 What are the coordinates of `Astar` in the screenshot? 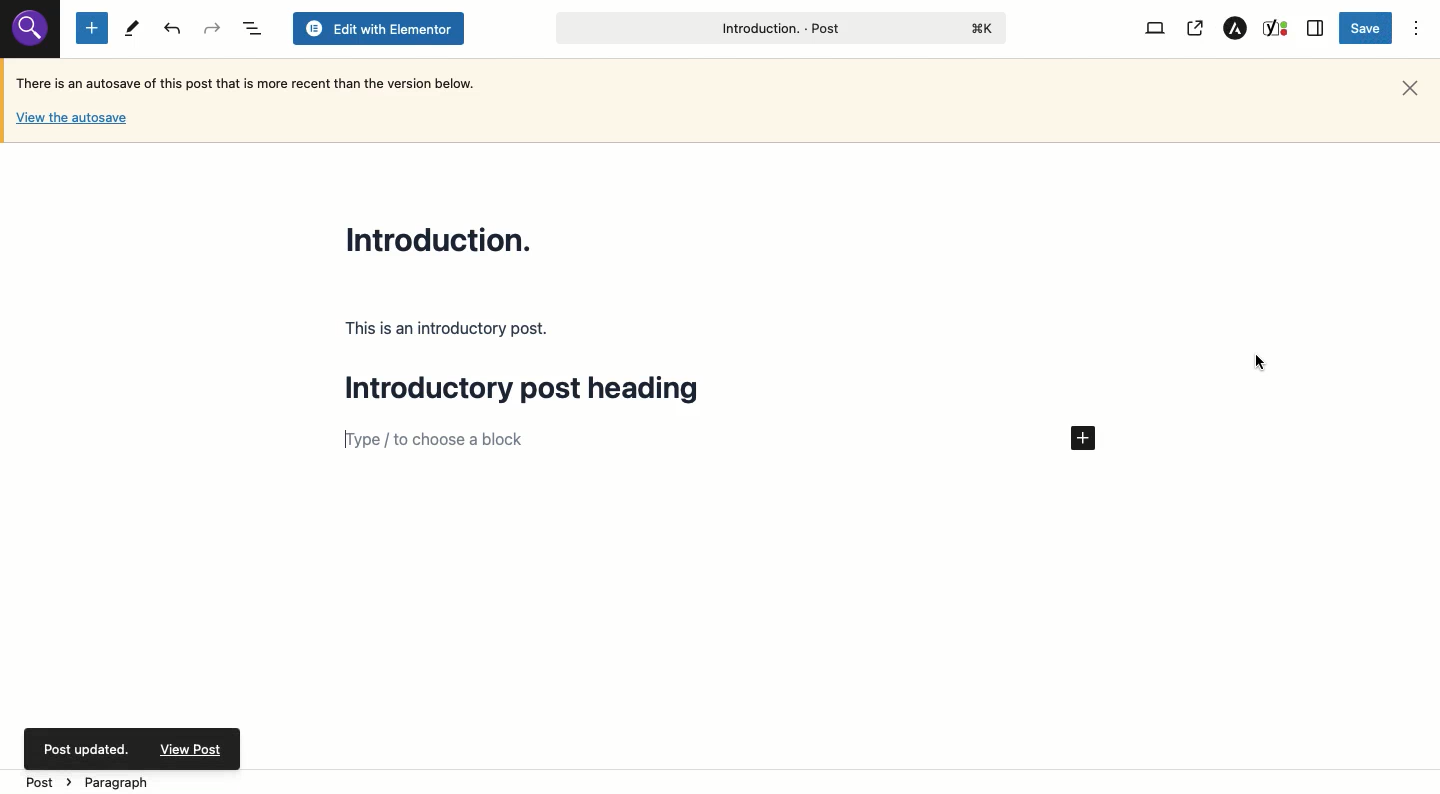 It's located at (1236, 29).